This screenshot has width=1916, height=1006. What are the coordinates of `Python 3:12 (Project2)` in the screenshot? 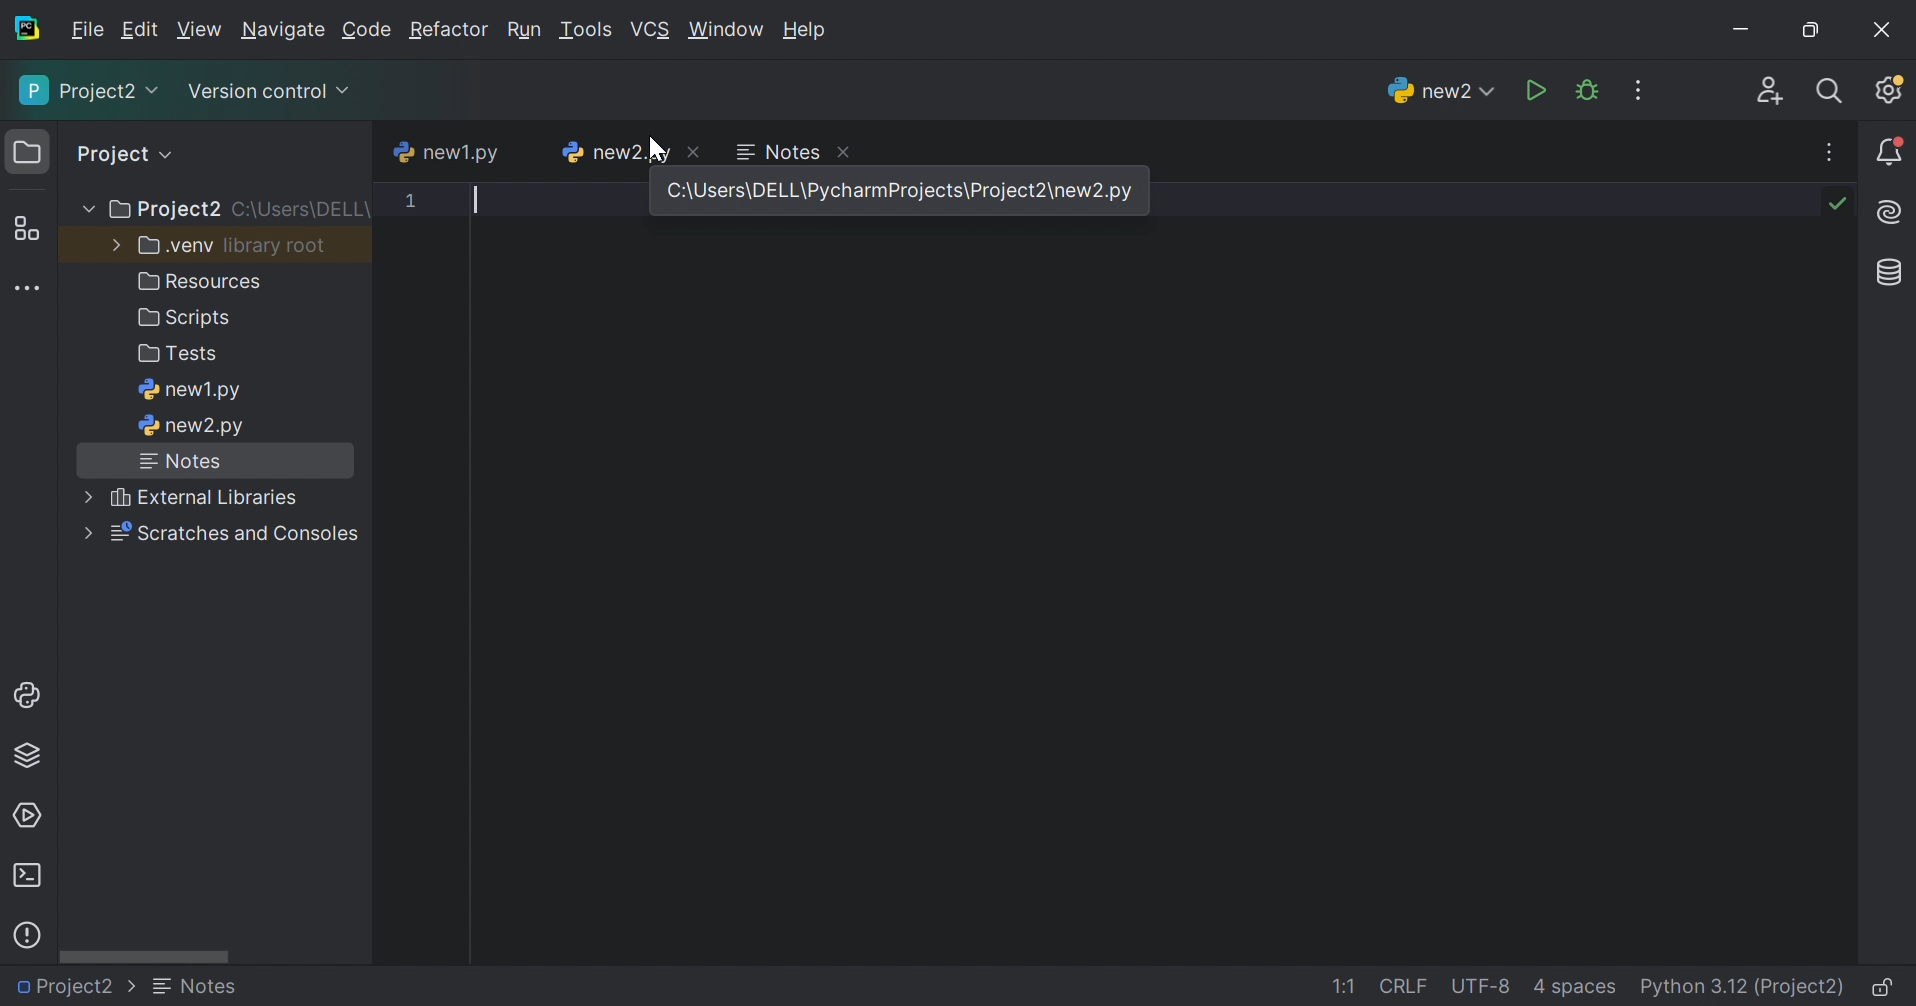 It's located at (1744, 988).